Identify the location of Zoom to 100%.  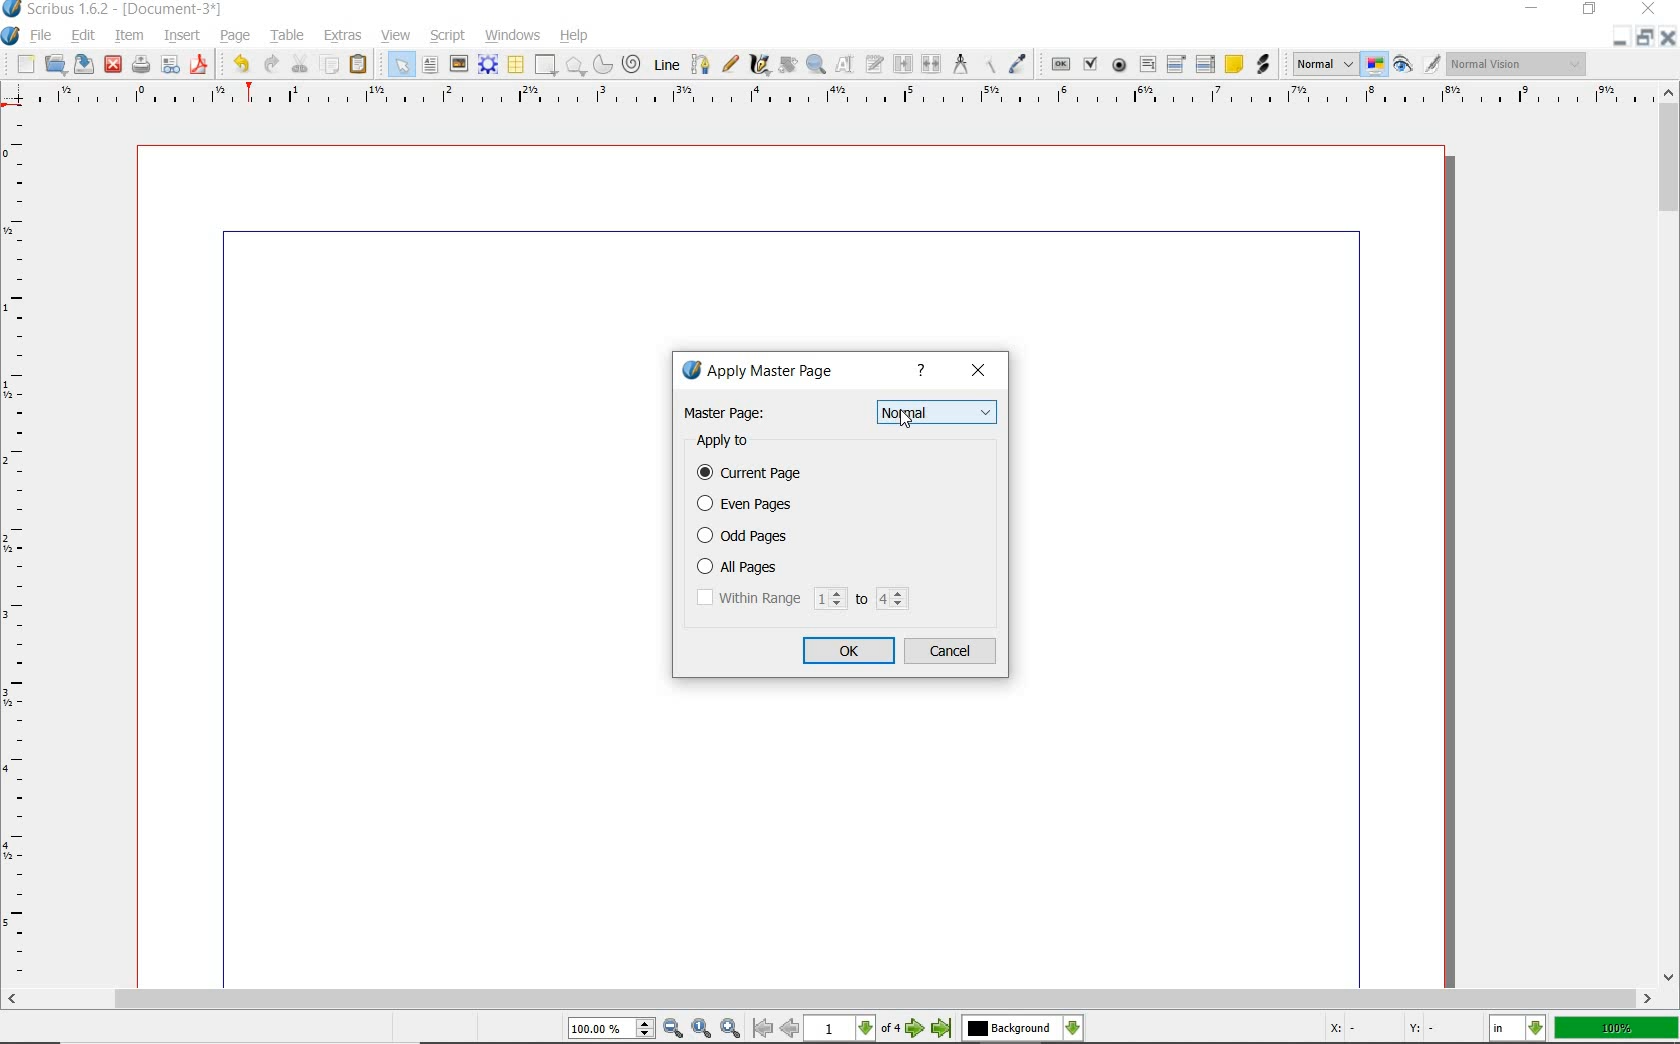
(702, 1029).